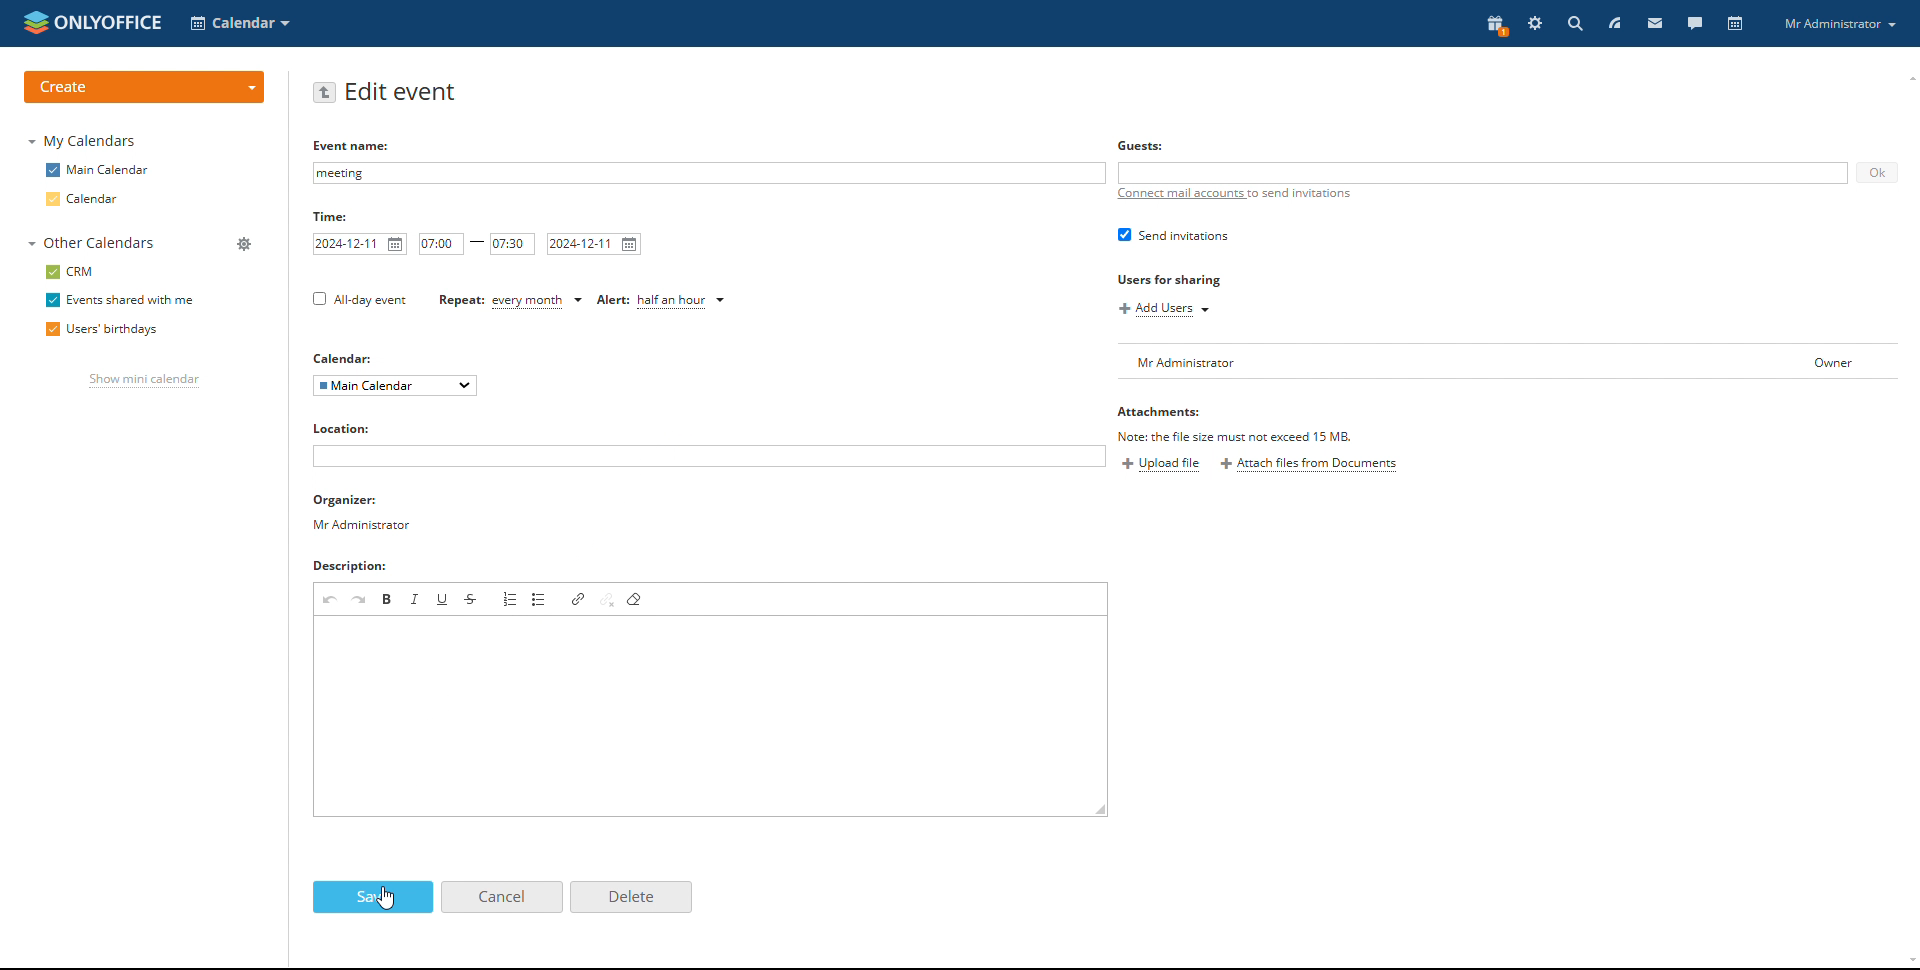  What do you see at coordinates (93, 22) in the screenshot?
I see `logo` at bounding box center [93, 22].